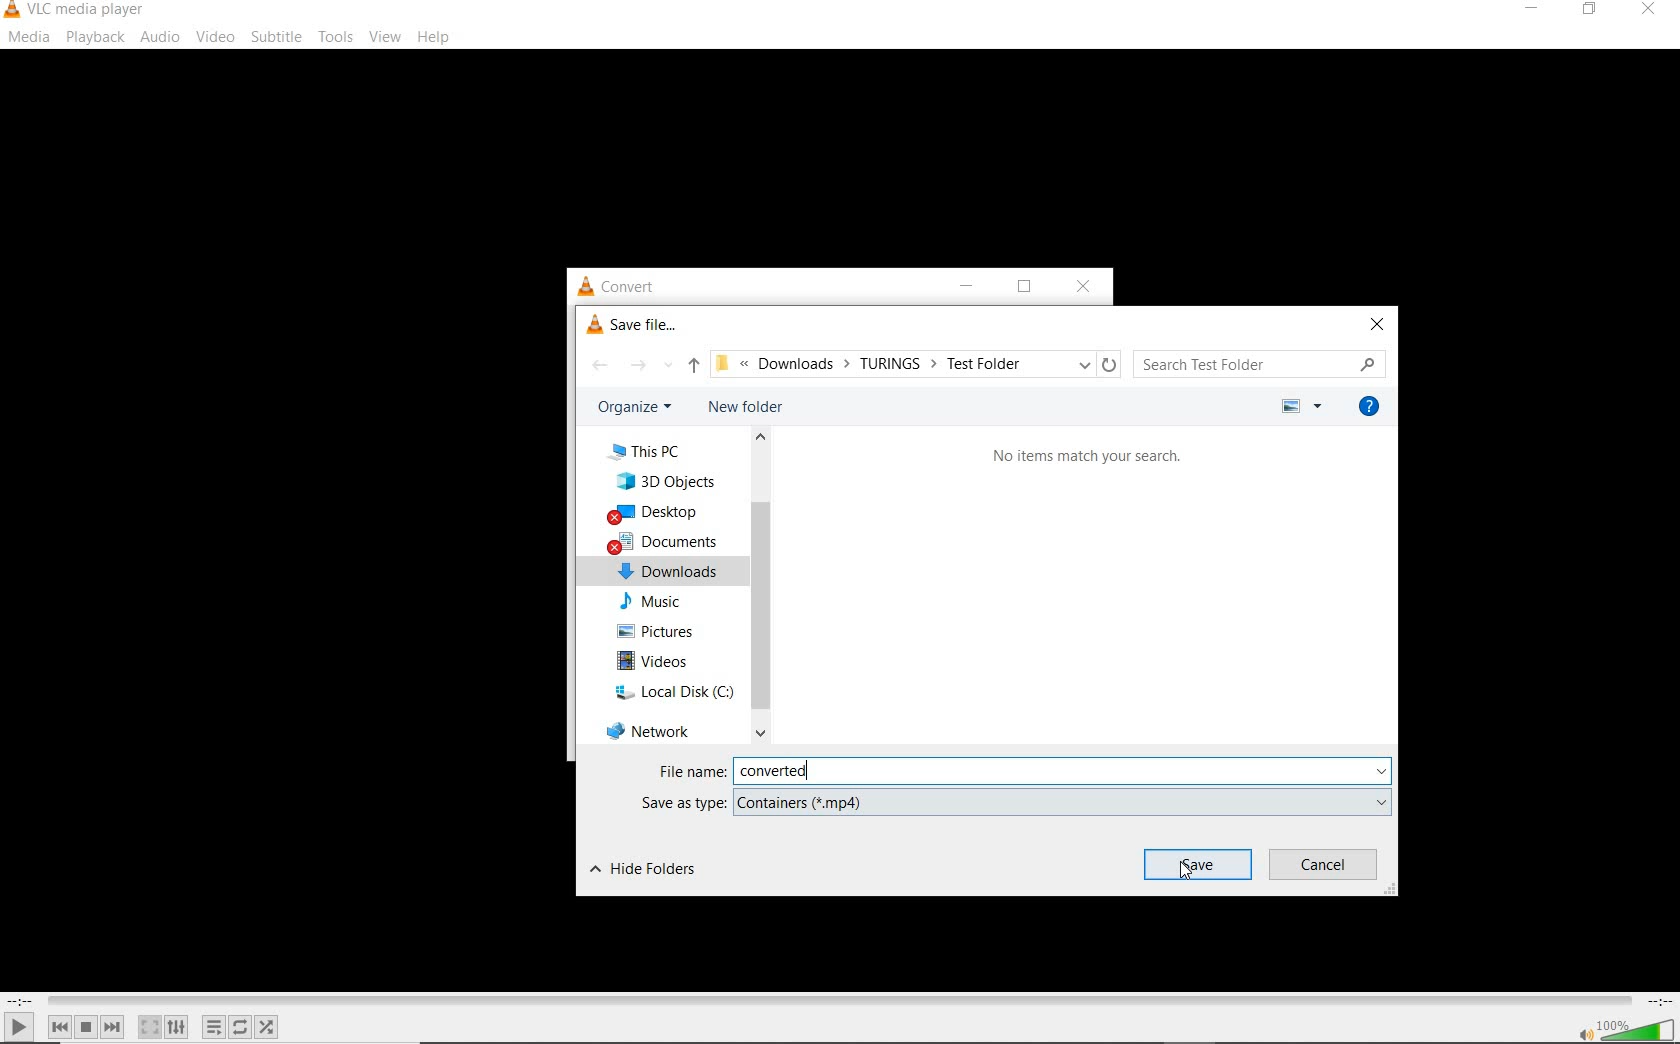  Describe the element at coordinates (149, 1027) in the screenshot. I see `toggle the video in fullscreen` at that location.